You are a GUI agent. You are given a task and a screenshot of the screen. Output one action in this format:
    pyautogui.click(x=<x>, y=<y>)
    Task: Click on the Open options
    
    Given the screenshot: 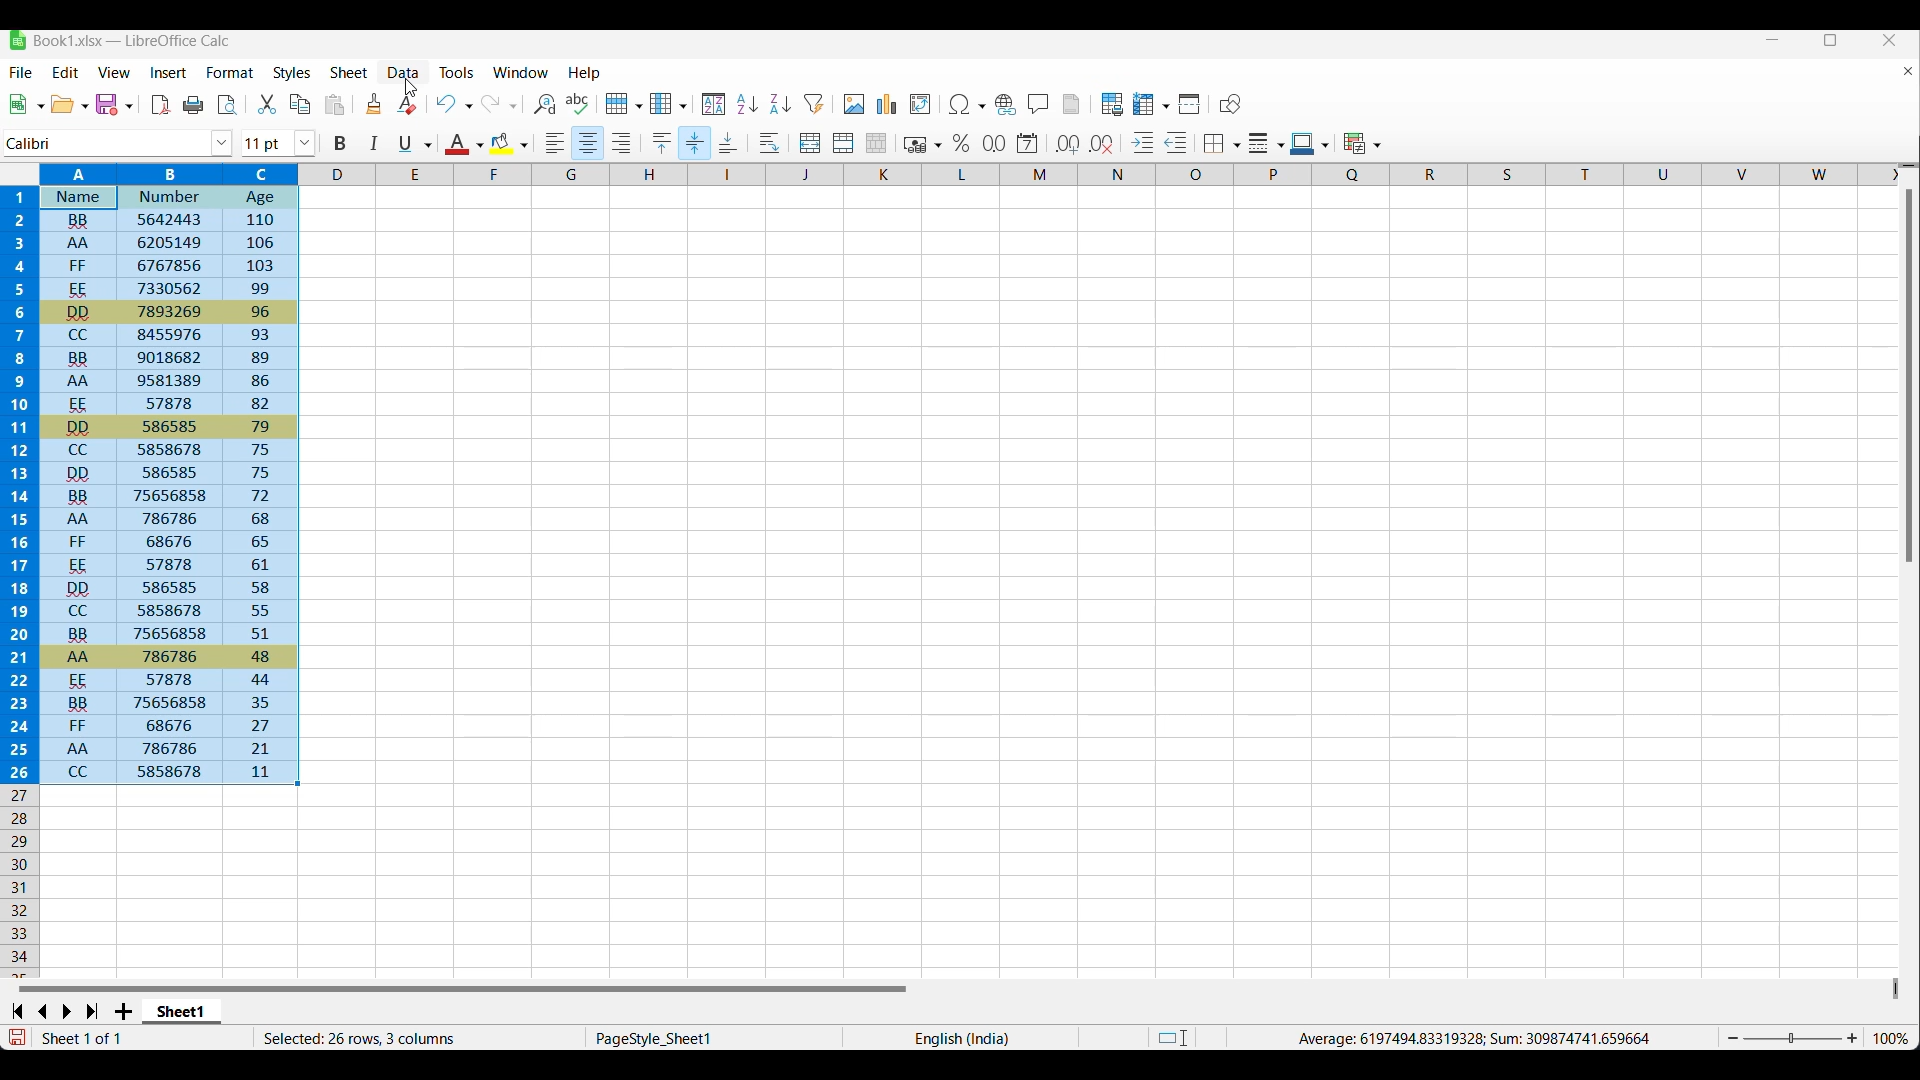 What is the action you would take?
    pyautogui.click(x=69, y=104)
    